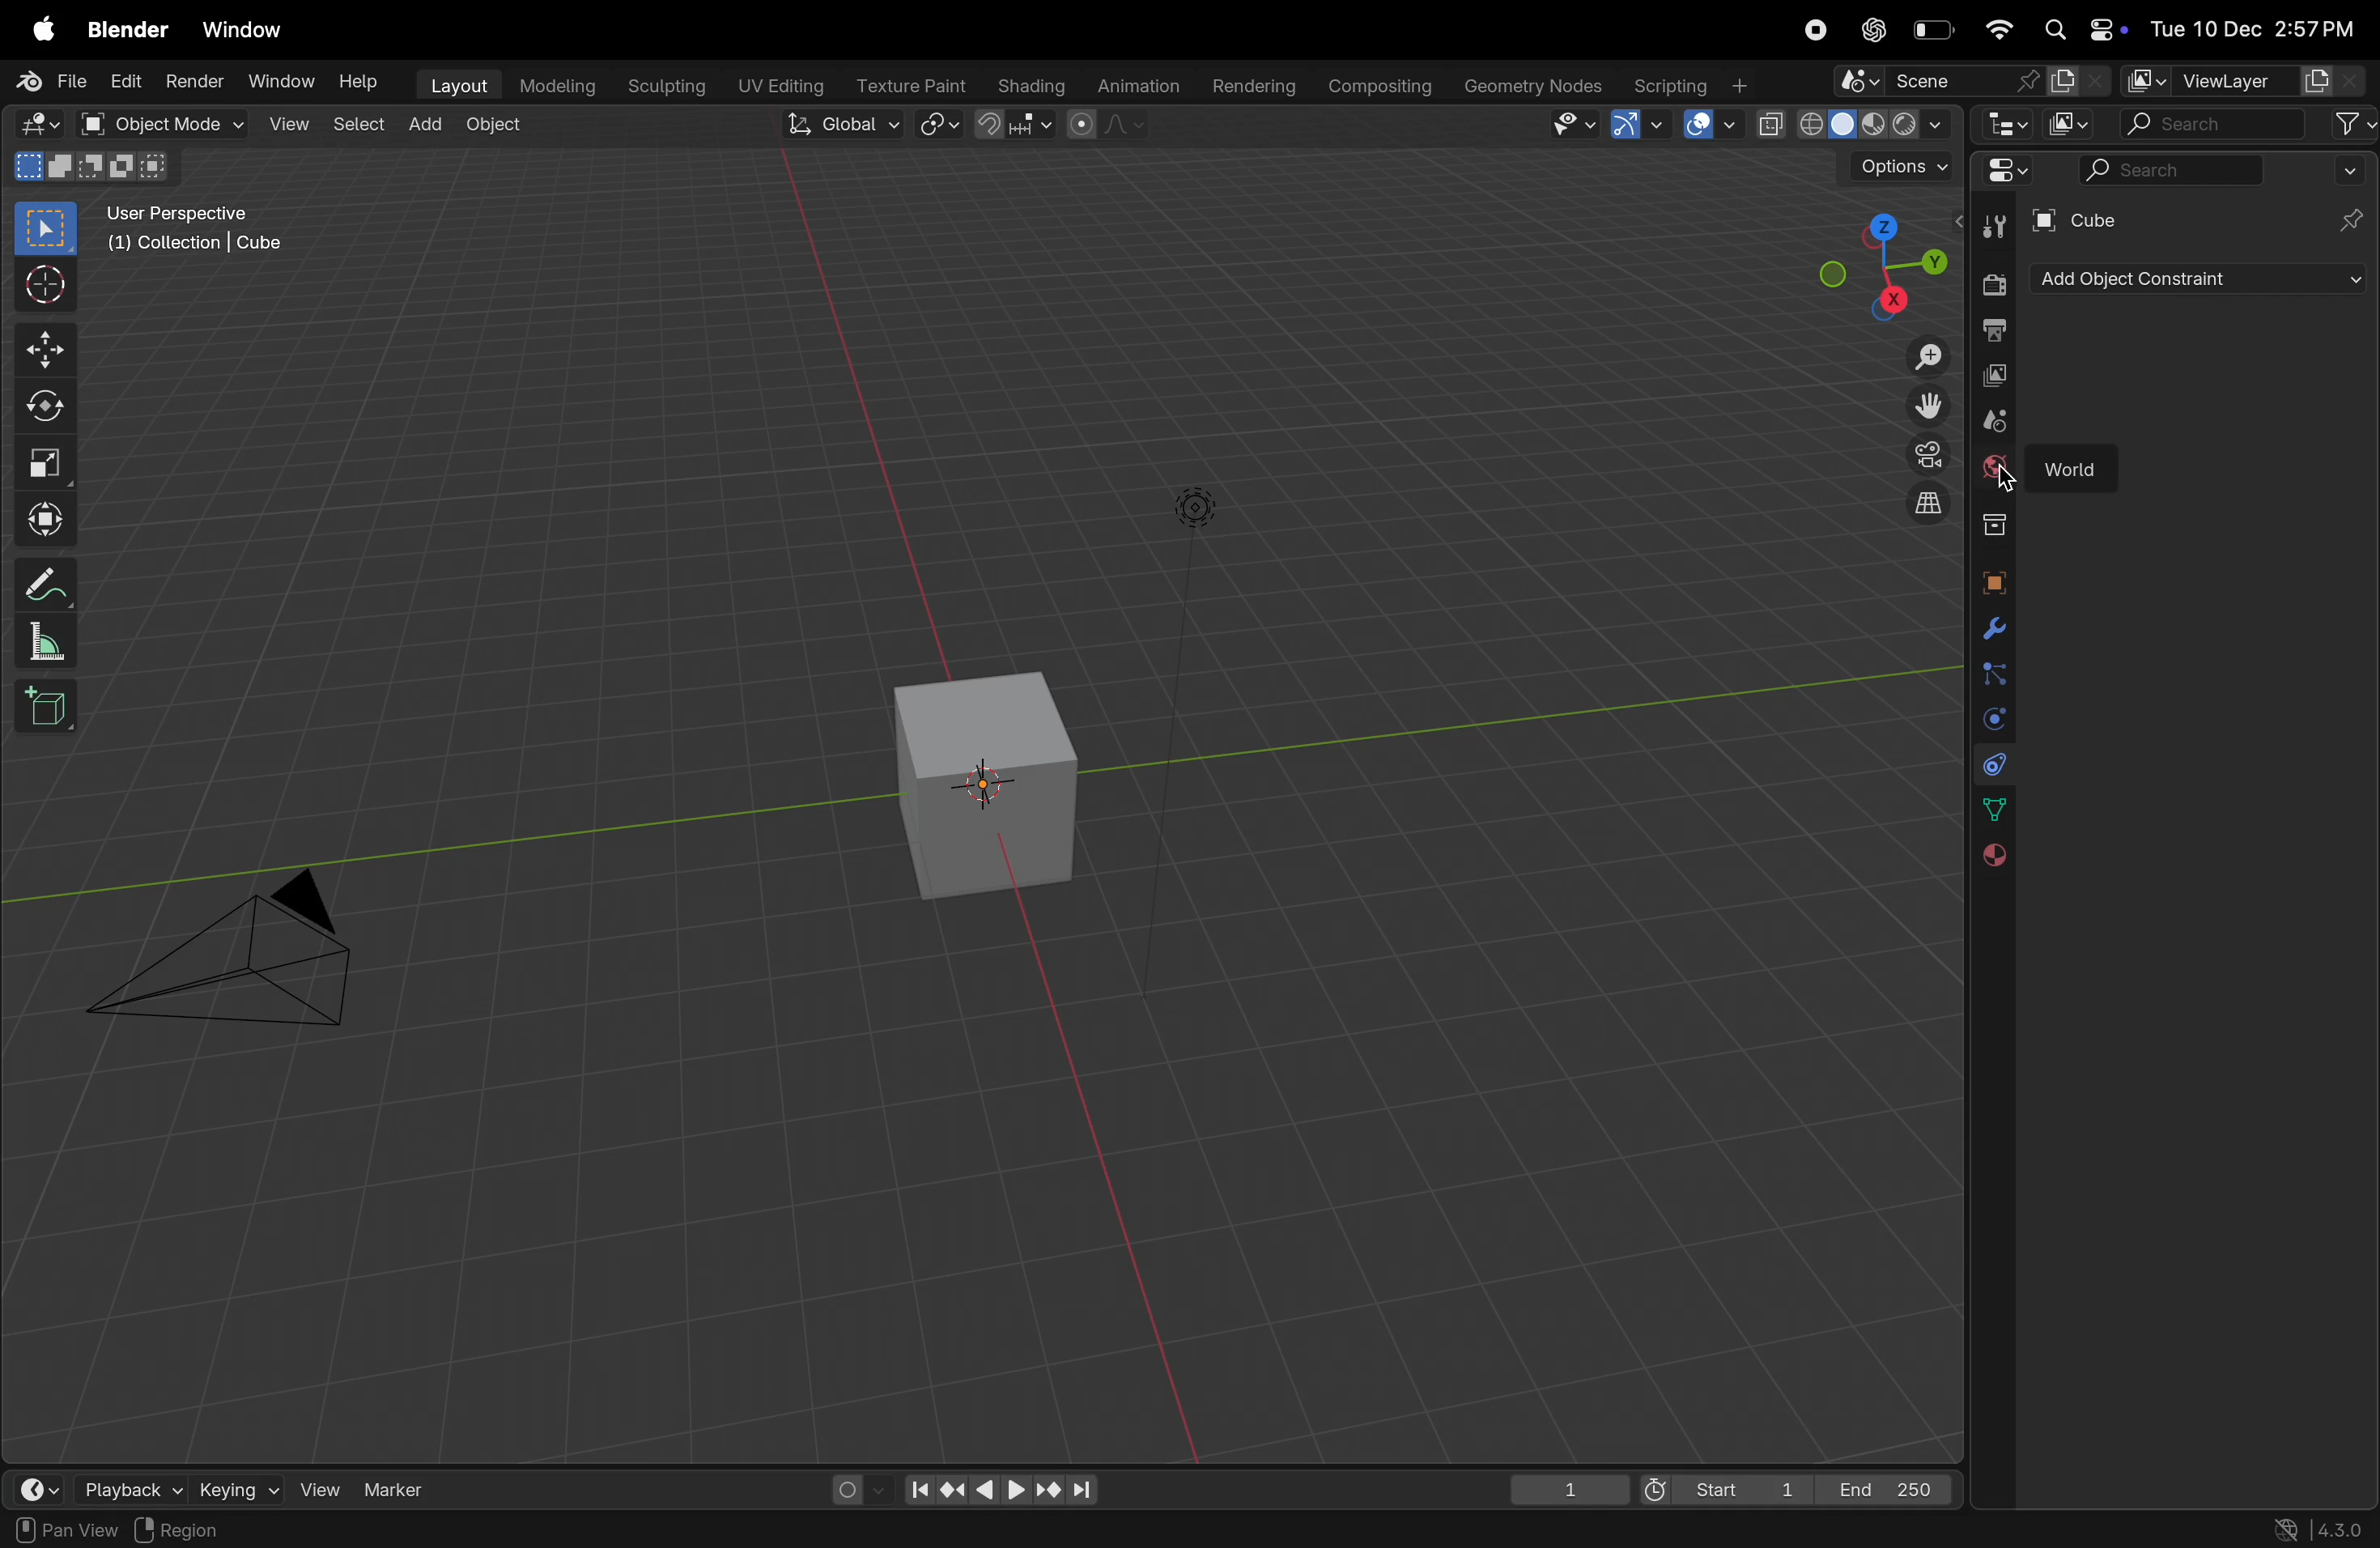 The image size is (2380, 1548). Describe the element at coordinates (1994, 330) in the screenshot. I see `output` at that location.